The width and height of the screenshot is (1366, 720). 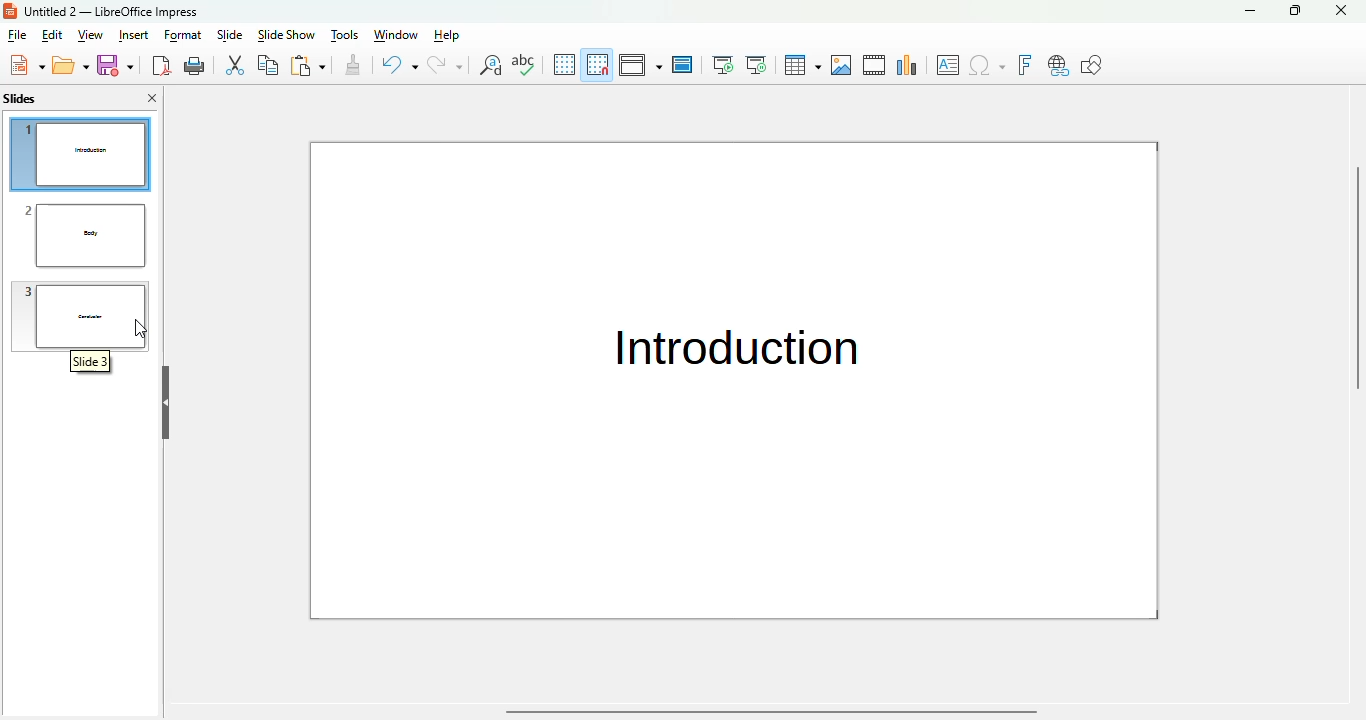 I want to click on print, so click(x=195, y=66).